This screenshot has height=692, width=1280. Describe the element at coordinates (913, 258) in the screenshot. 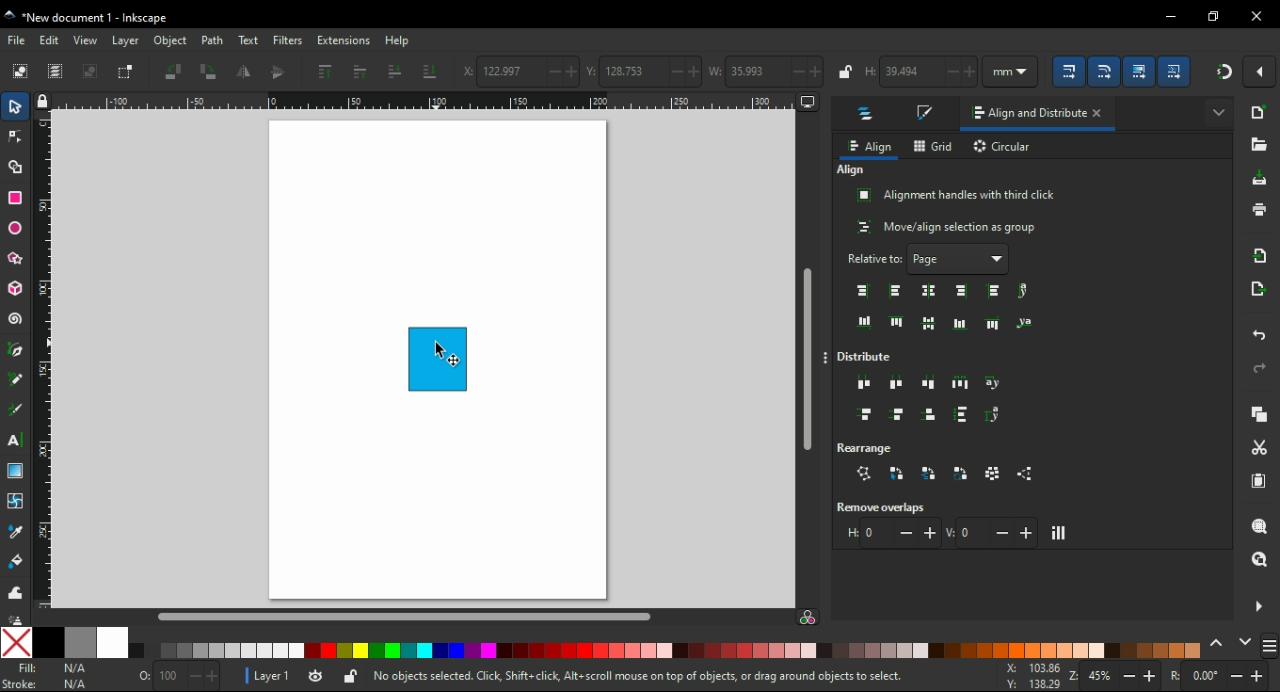

I see `relative to` at that location.